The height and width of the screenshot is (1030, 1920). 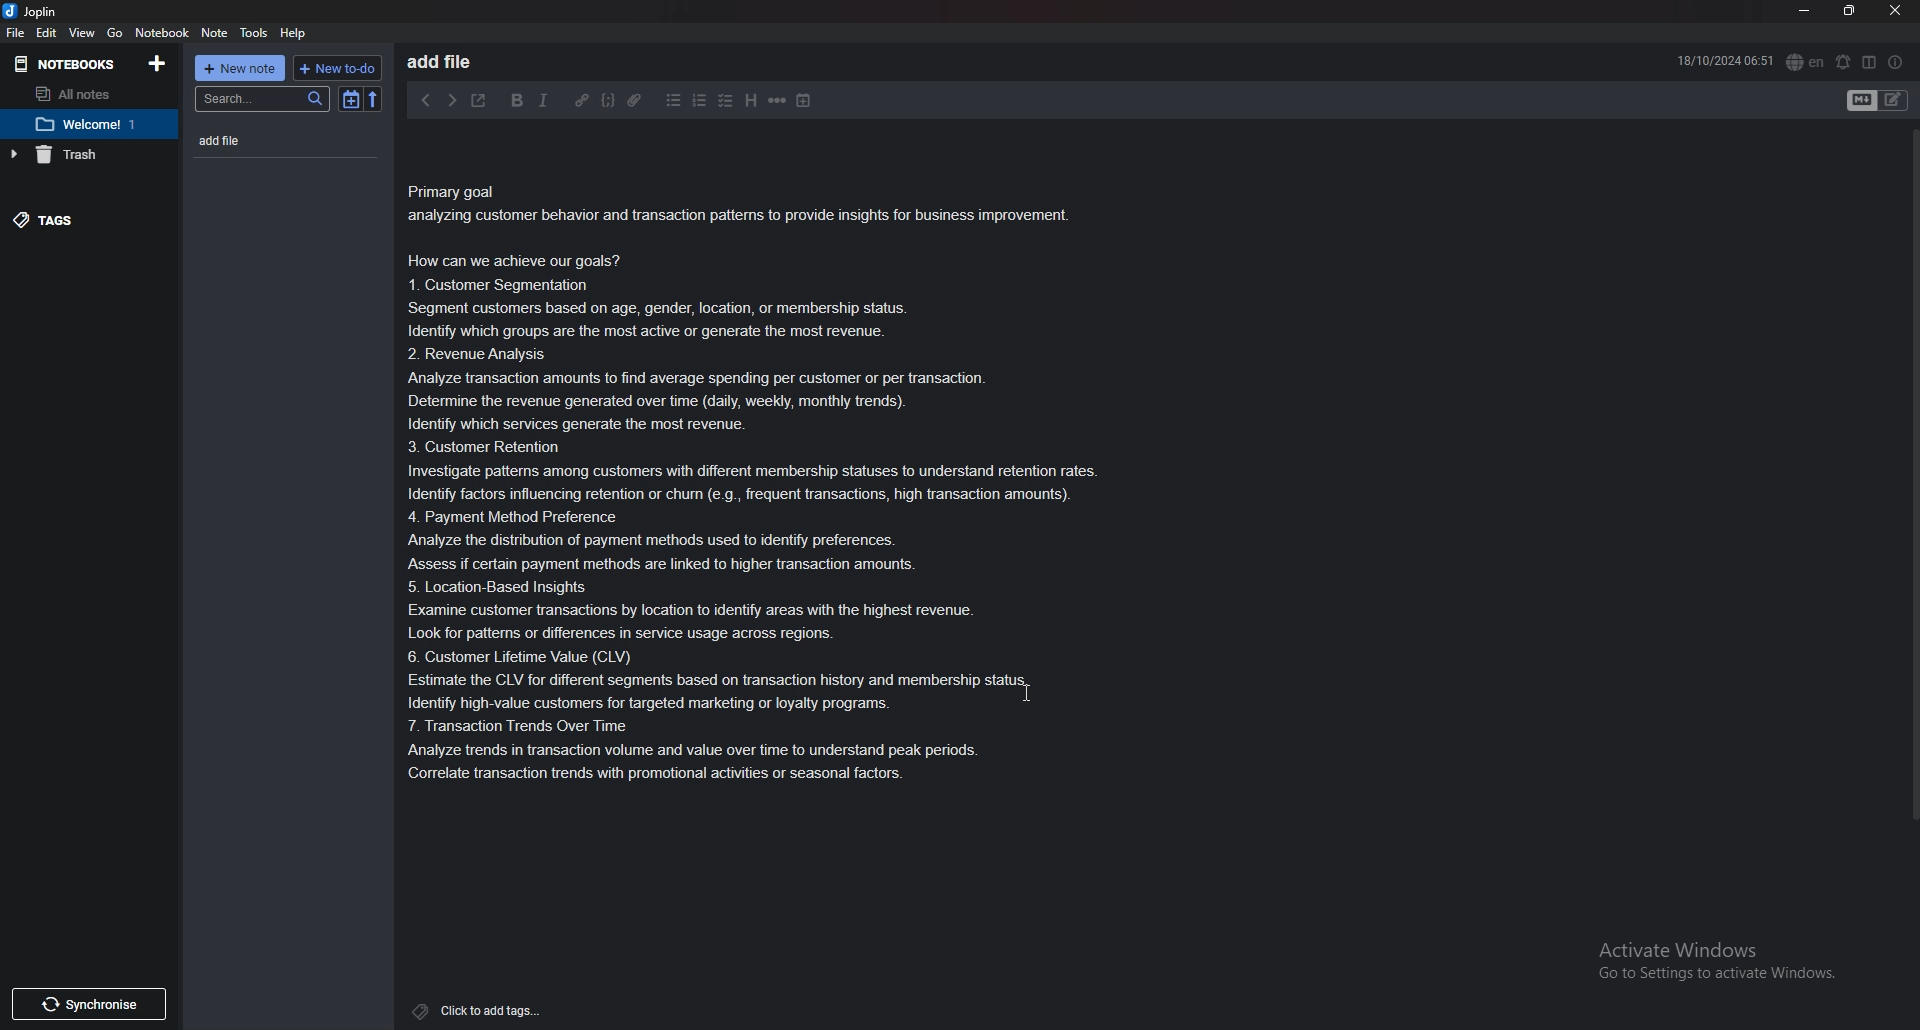 I want to click on joplin, so click(x=33, y=11).